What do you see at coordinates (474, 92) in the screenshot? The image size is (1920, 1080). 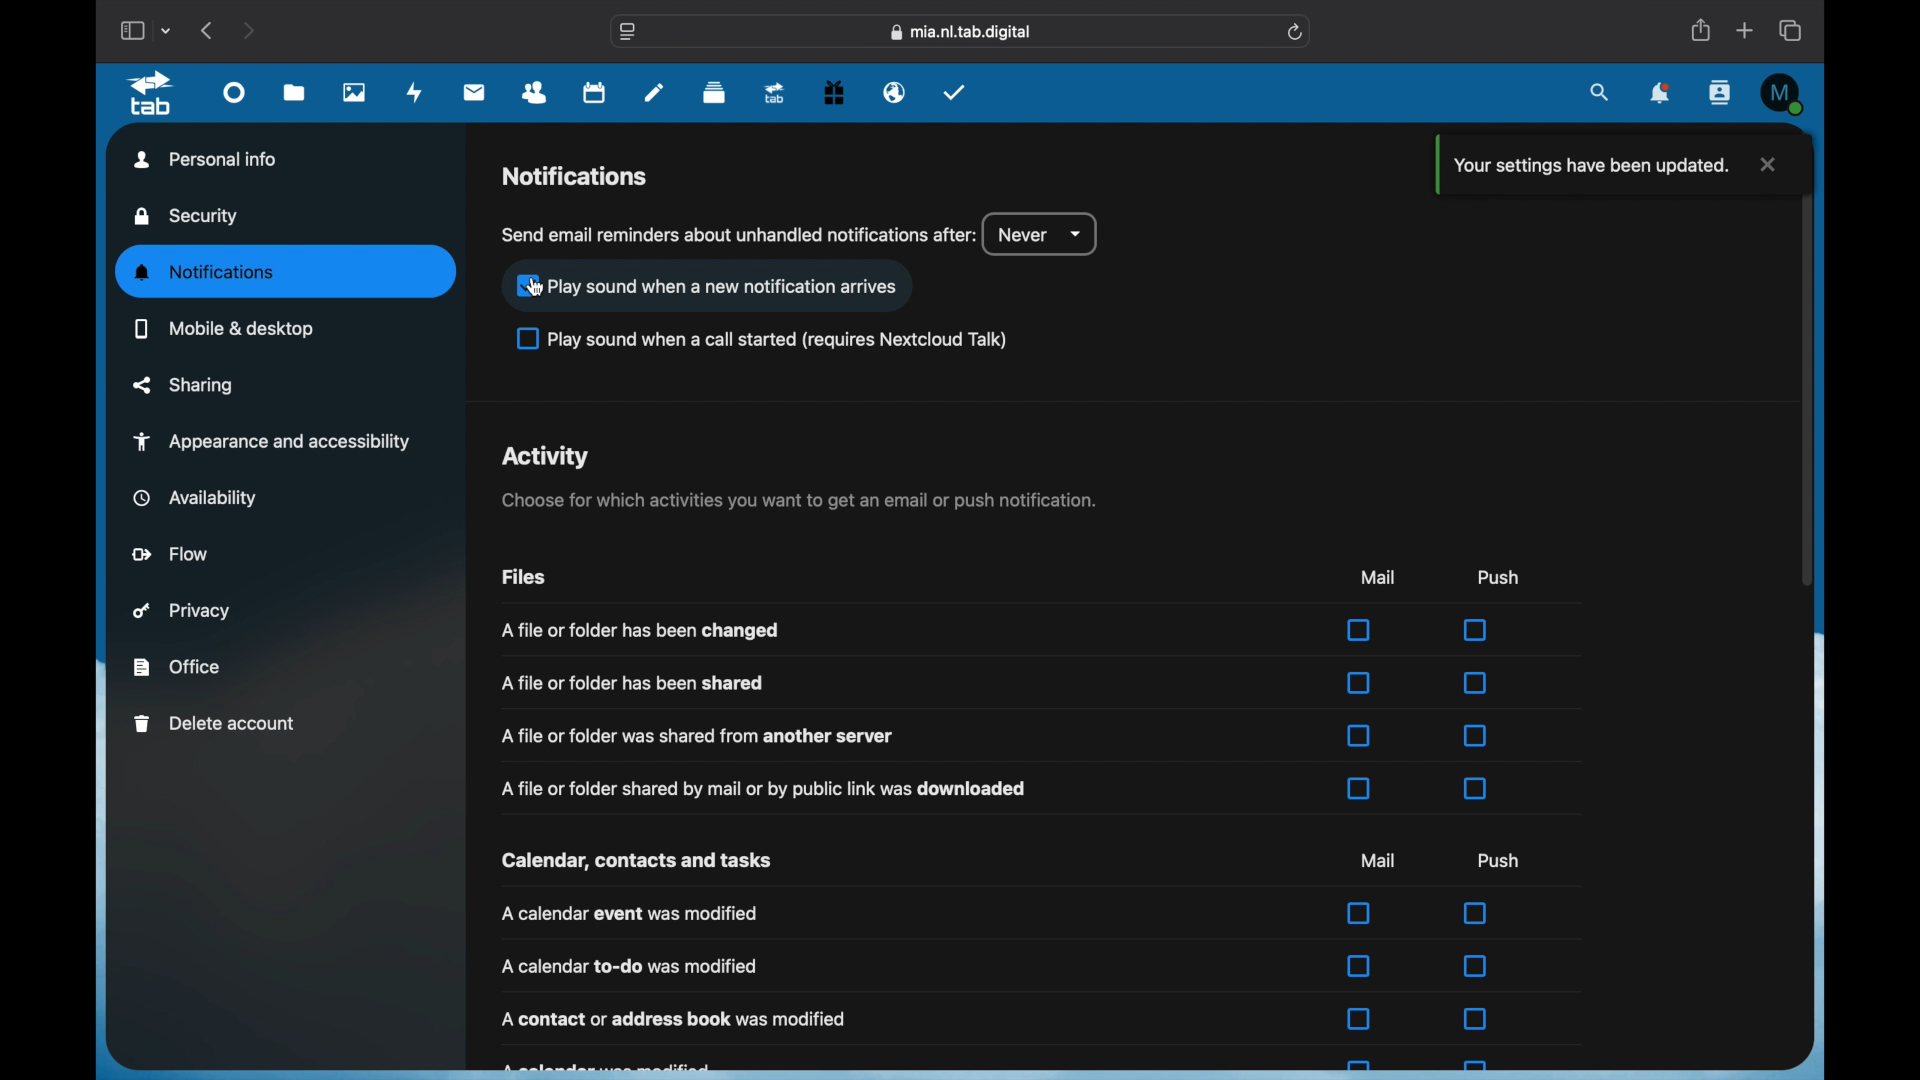 I see `mail` at bounding box center [474, 92].